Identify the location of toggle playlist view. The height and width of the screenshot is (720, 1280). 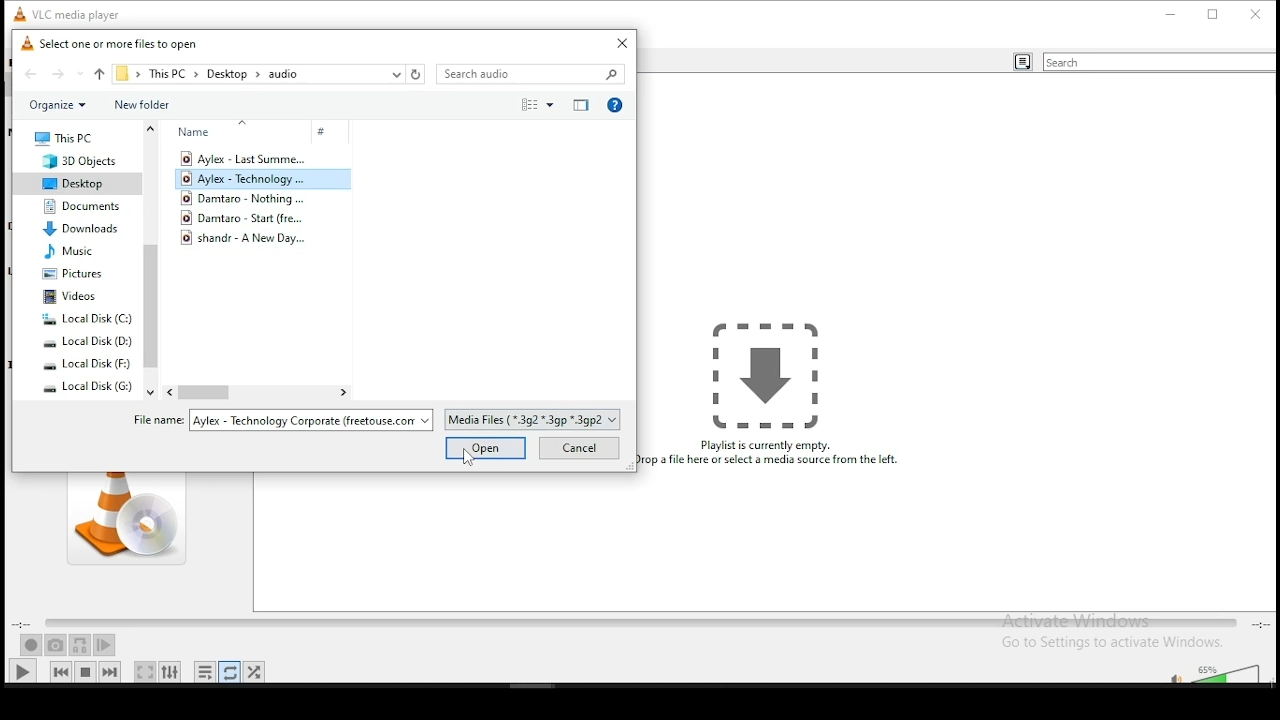
(1022, 63).